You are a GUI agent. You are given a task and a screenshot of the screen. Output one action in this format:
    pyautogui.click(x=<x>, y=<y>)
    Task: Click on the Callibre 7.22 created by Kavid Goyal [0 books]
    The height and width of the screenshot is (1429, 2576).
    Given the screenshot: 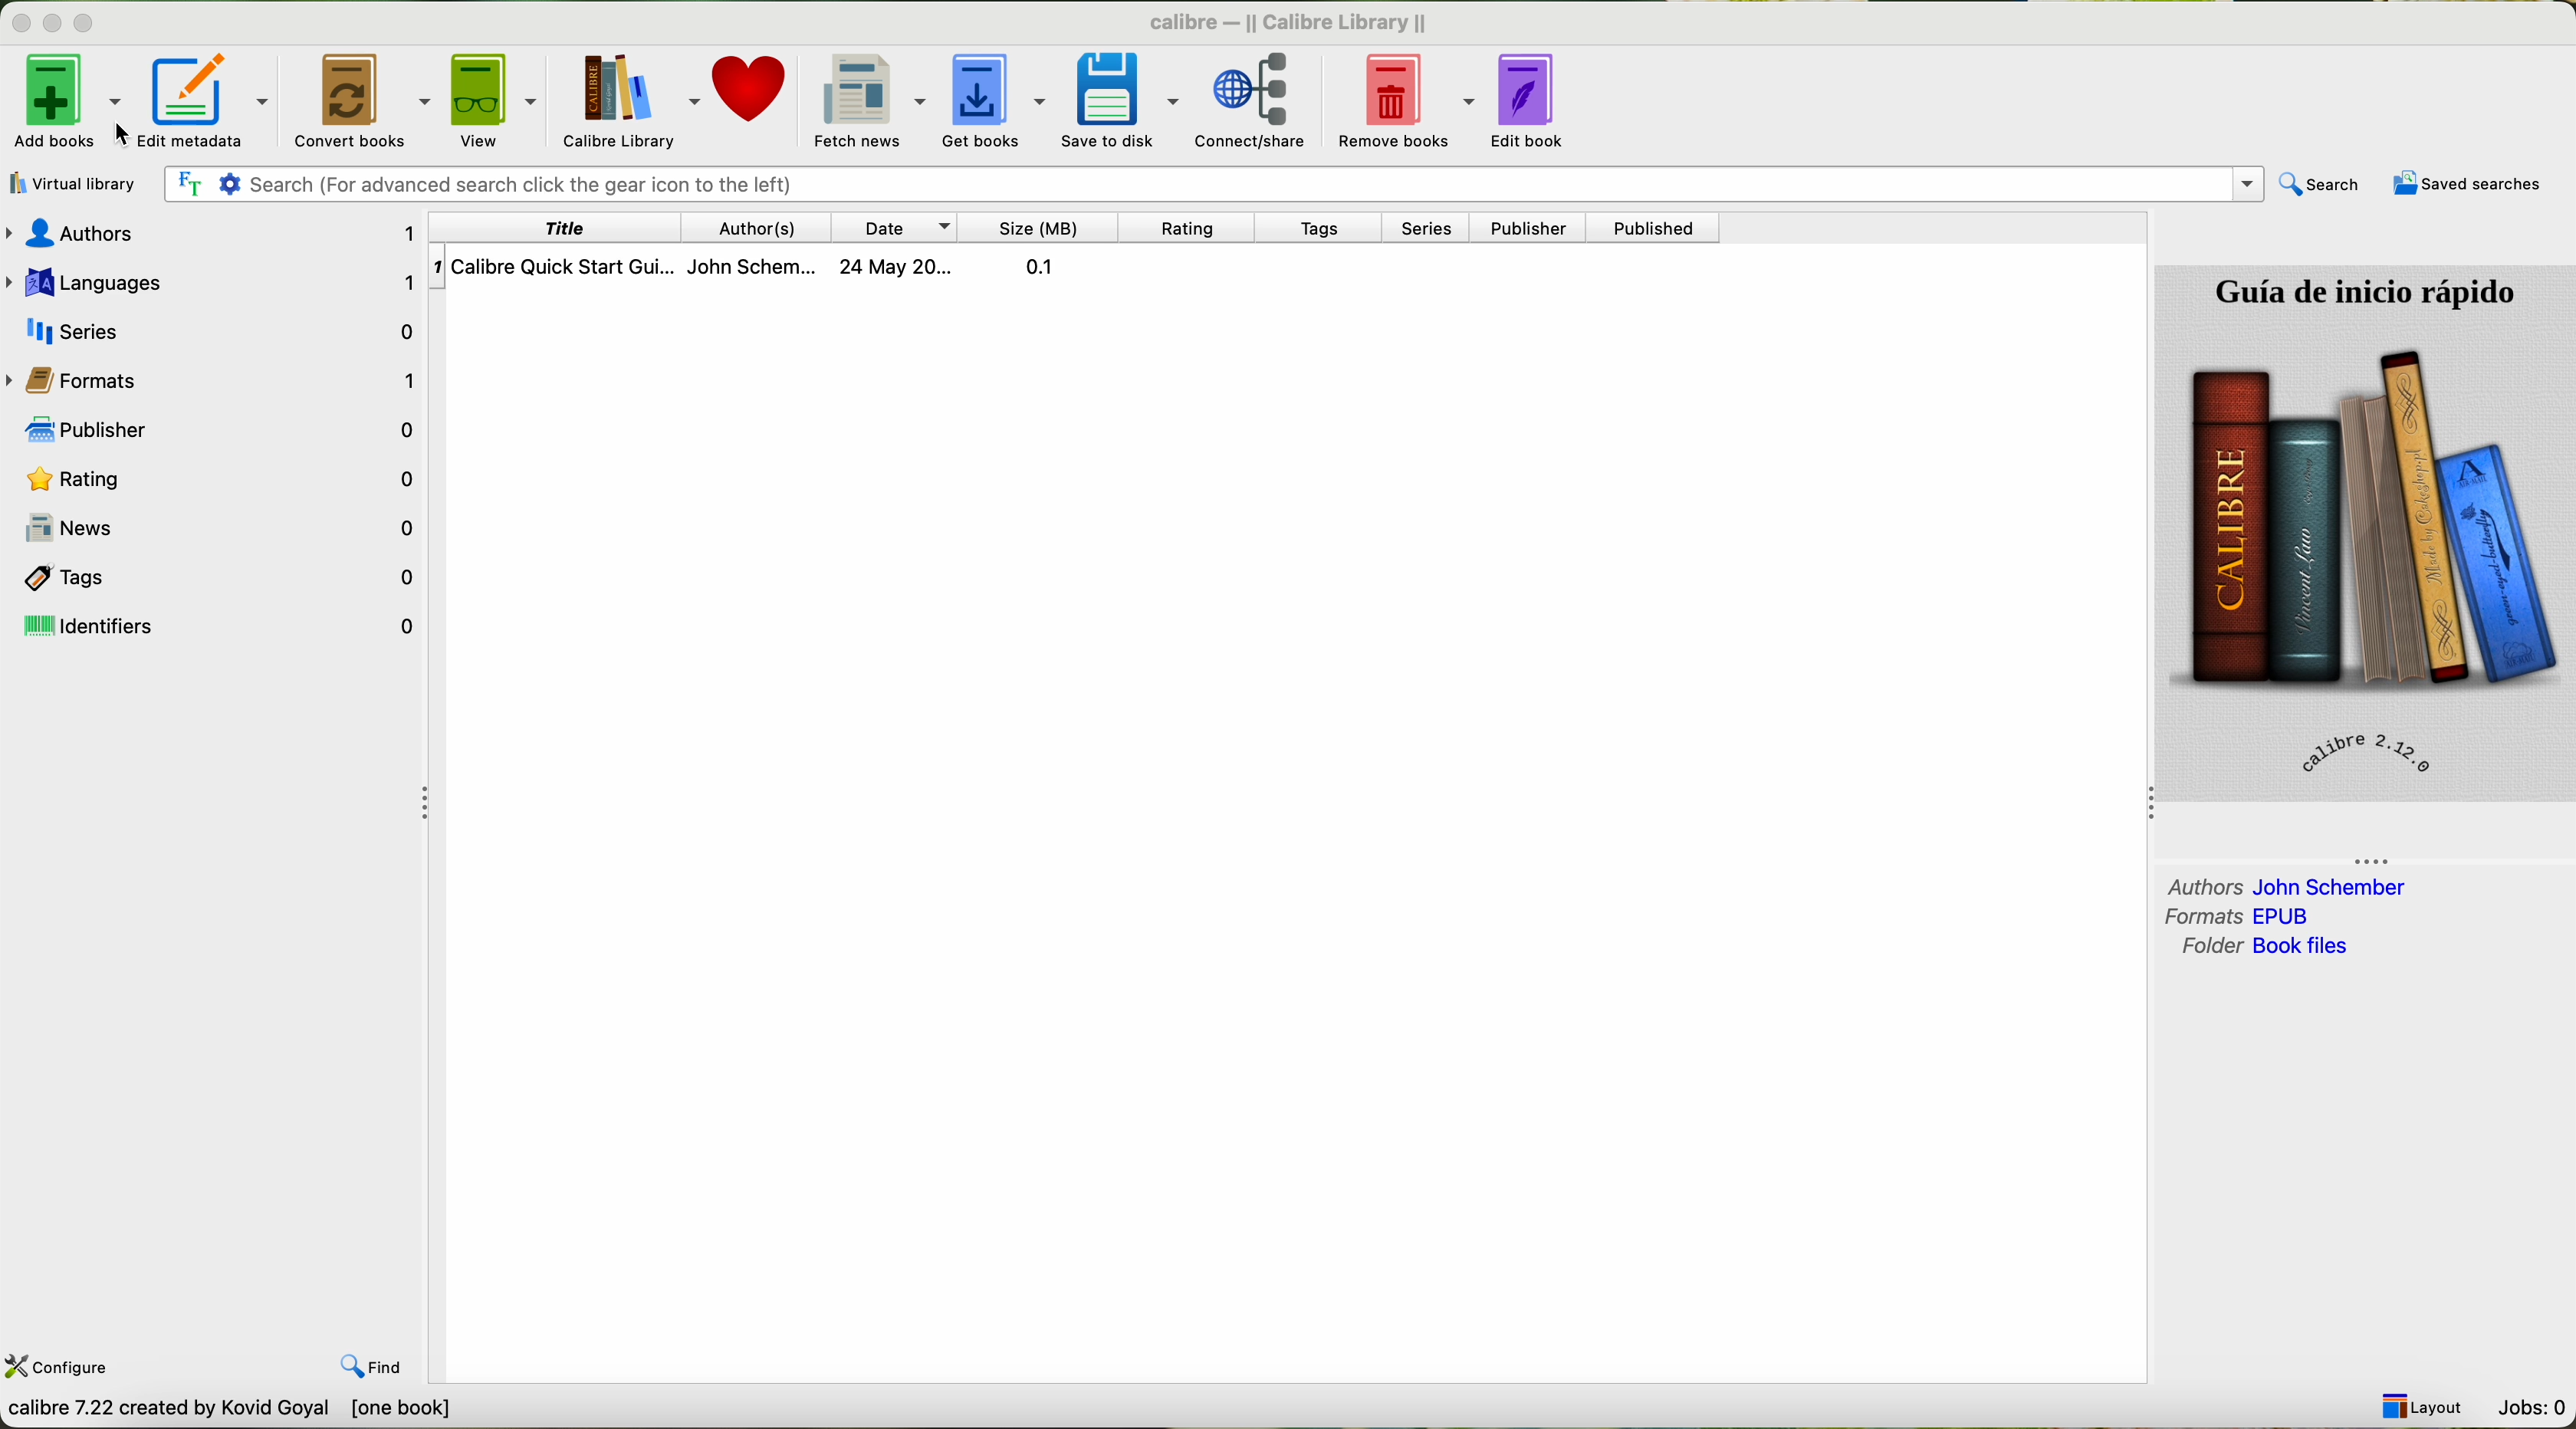 What is the action you would take?
    pyautogui.click(x=238, y=1412)
    